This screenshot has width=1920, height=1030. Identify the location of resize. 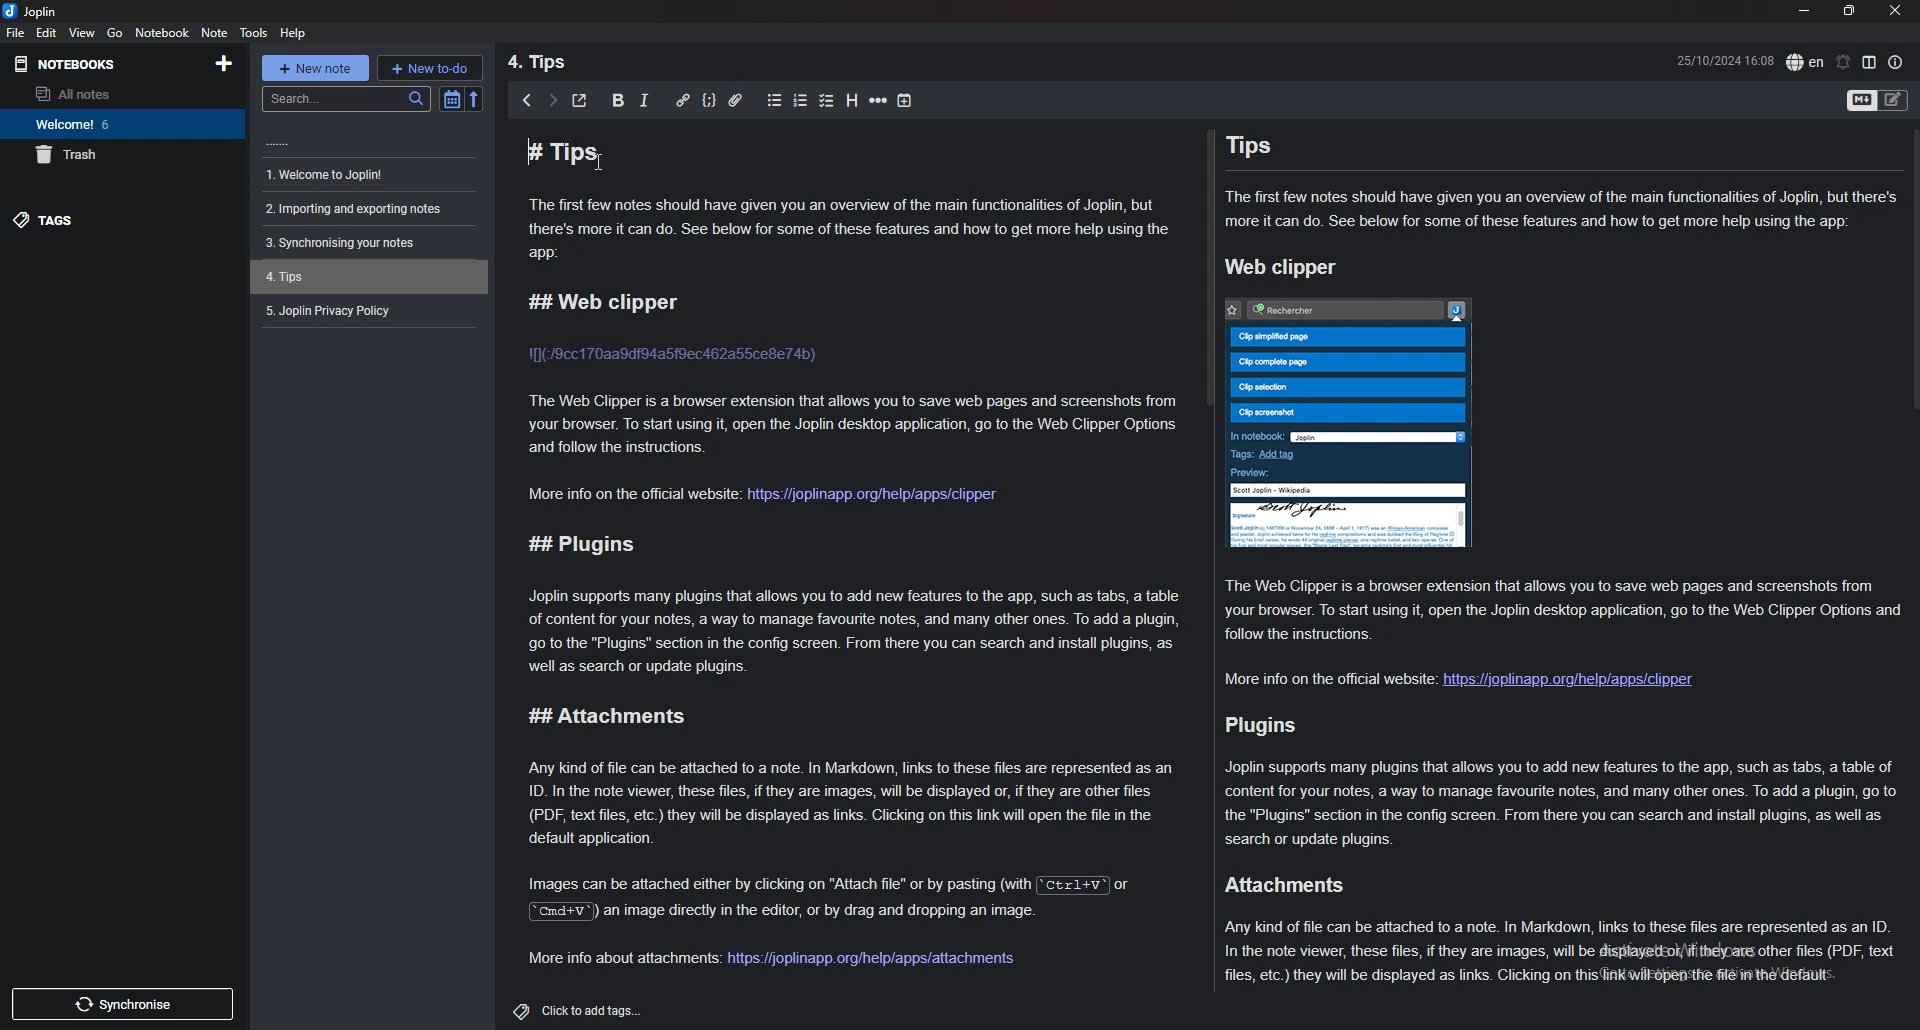
(1854, 11).